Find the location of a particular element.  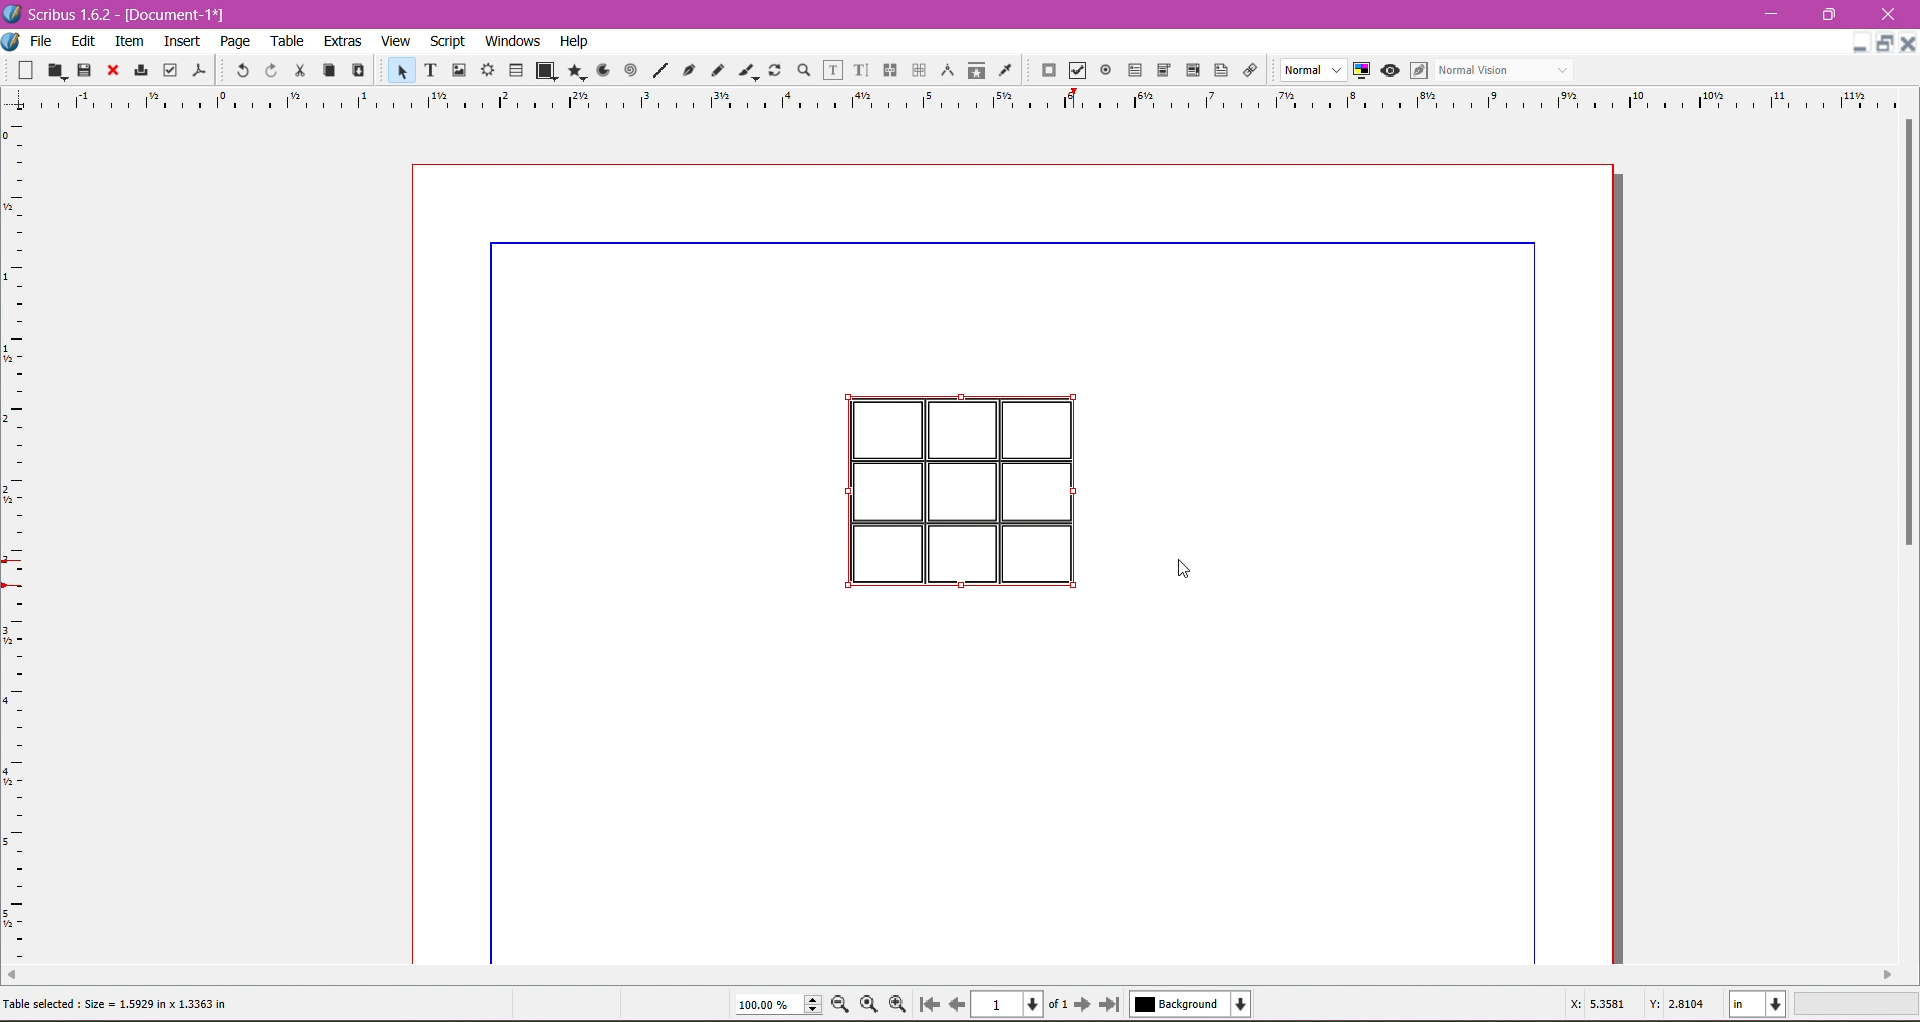

Next Page is located at coordinates (1085, 1003).